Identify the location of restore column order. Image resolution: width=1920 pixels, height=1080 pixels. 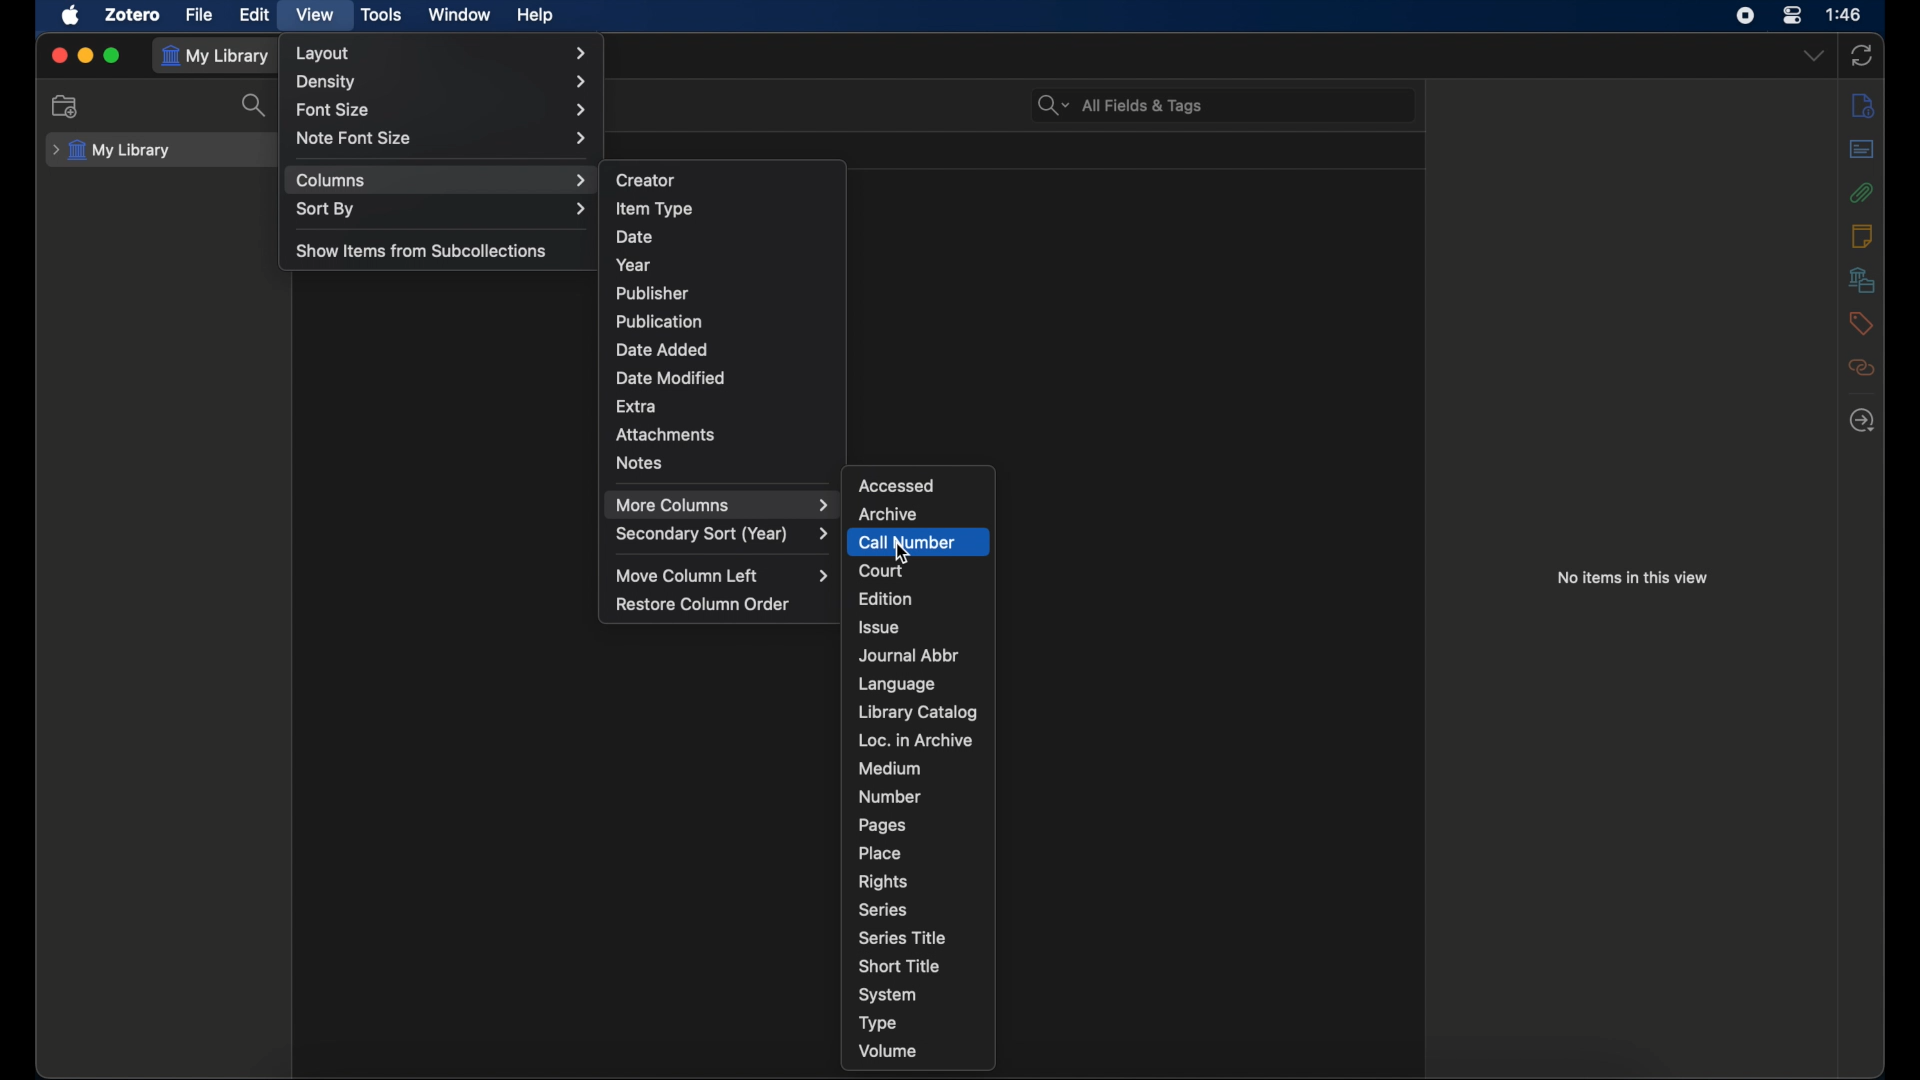
(703, 605).